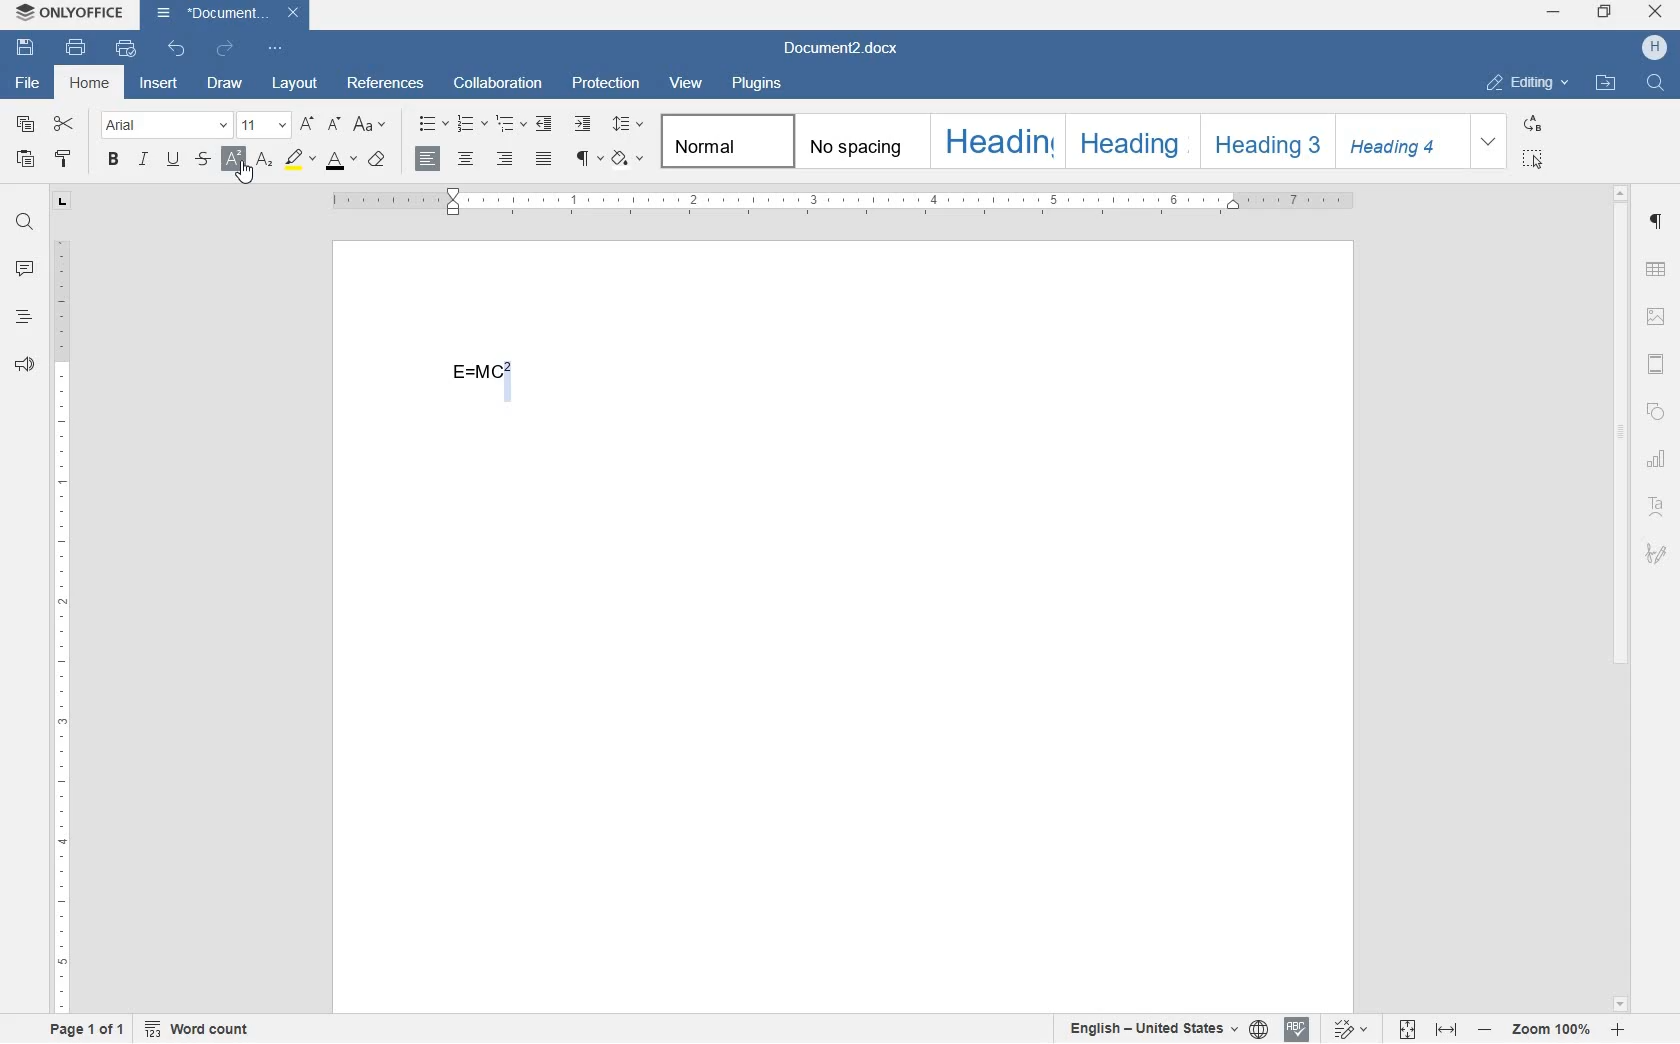 The width and height of the screenshot is (1680, 1044). What do you see at coordinates (306, 125) in the screenshot?
I see `increment font size` at bounding box center [306, 125].